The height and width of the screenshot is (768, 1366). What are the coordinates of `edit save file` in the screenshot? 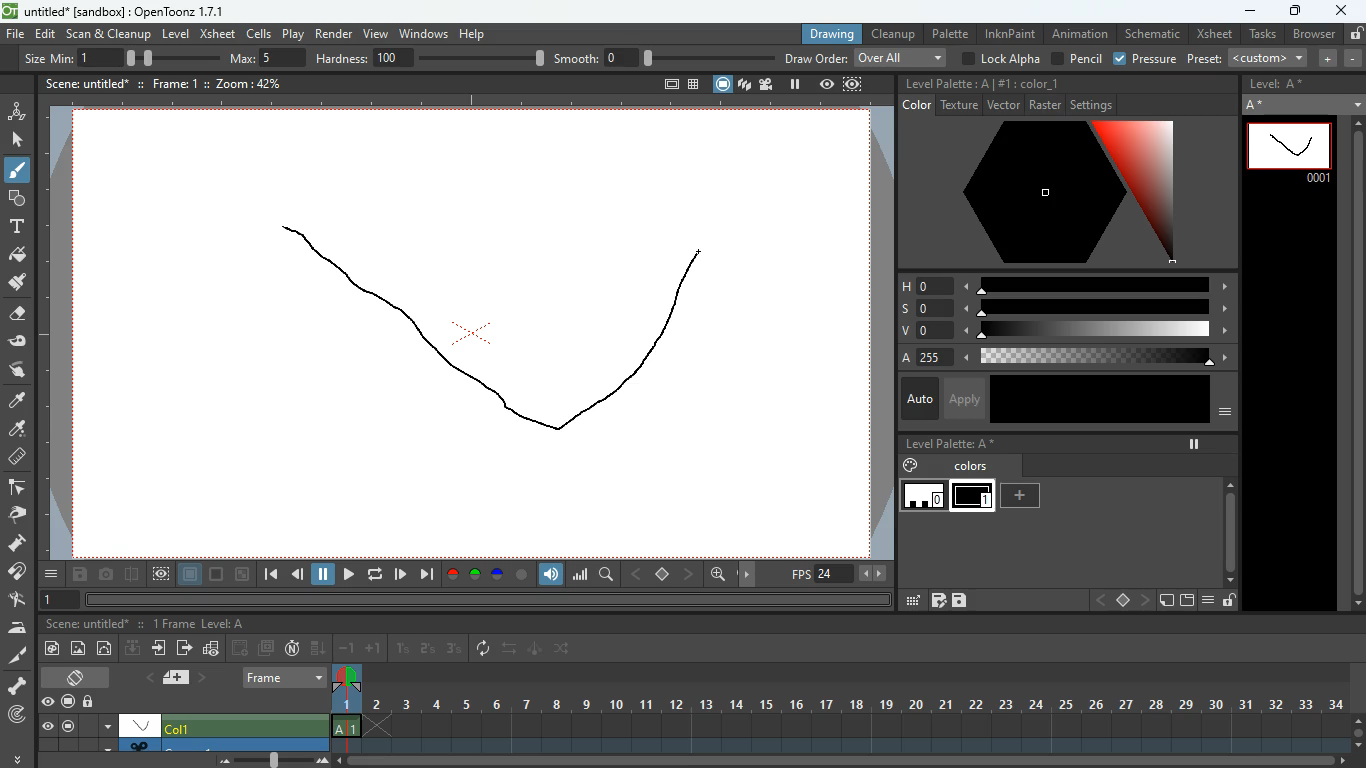 It's located at (938, 600).